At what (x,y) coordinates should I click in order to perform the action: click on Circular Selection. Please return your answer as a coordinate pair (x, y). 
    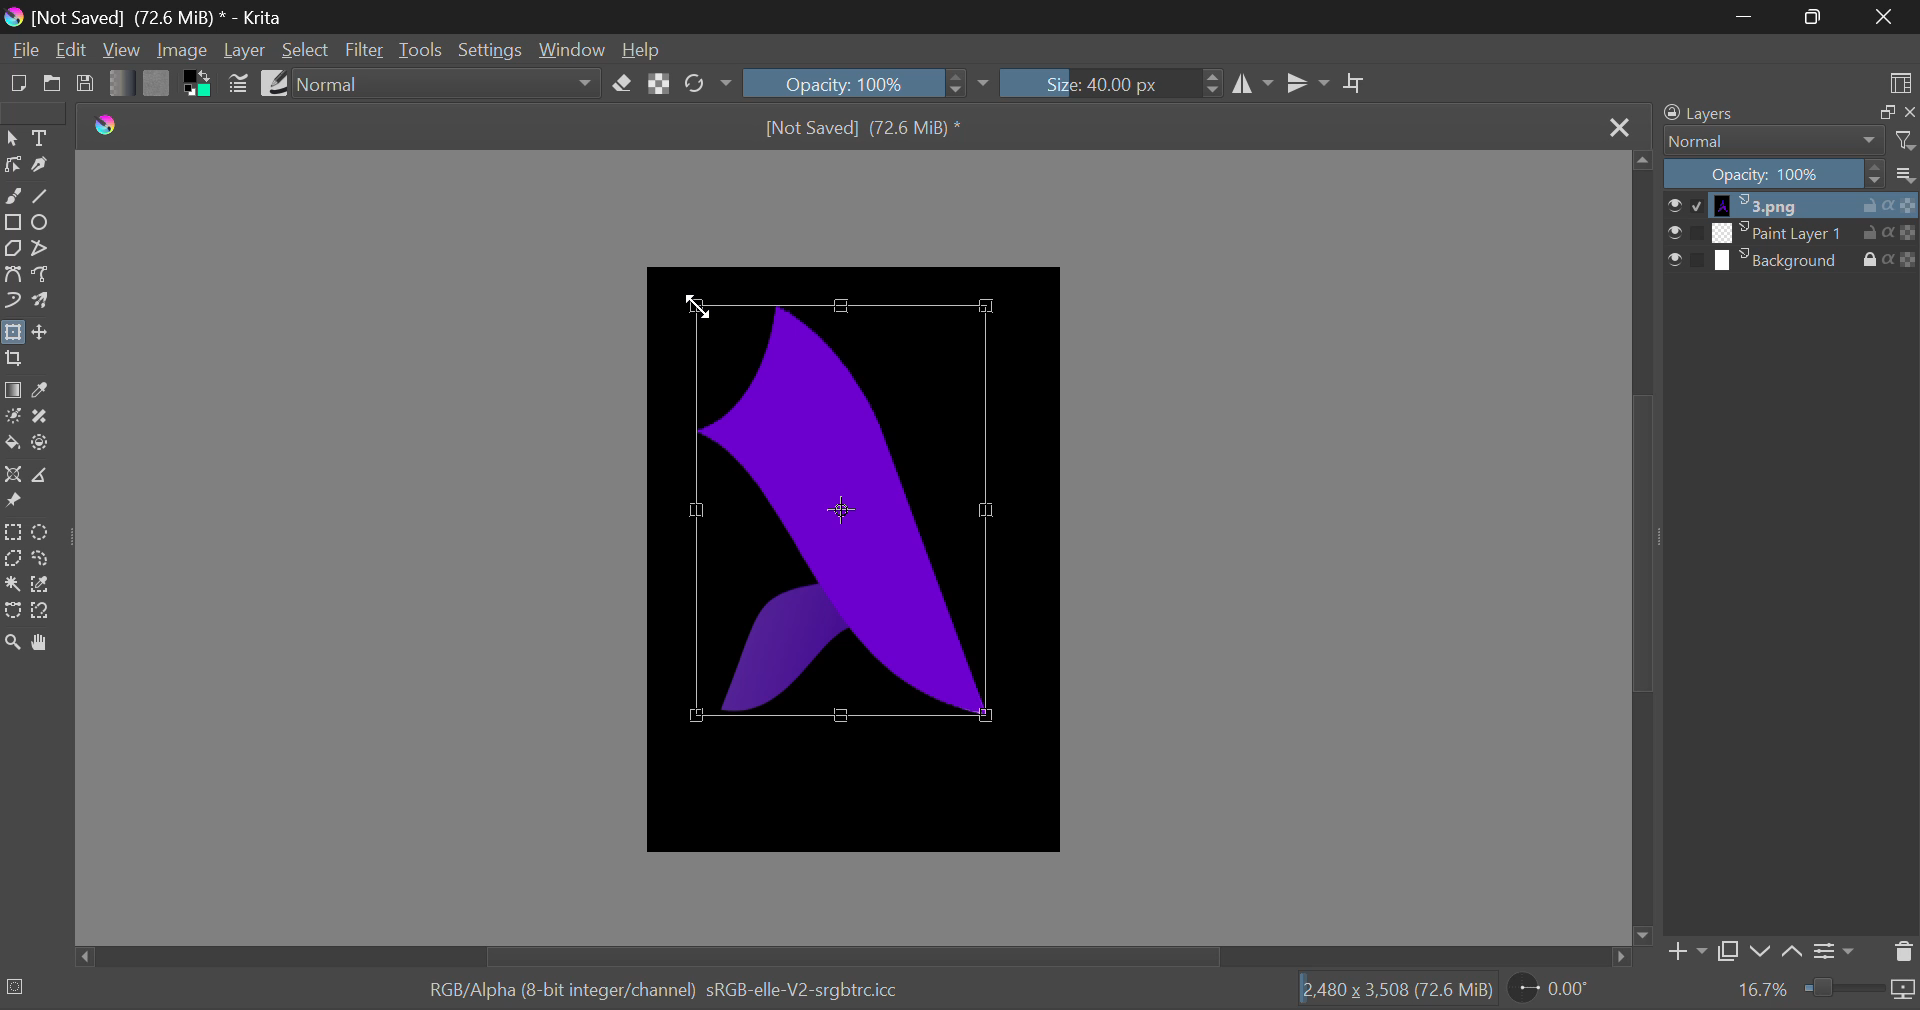
    Looking at the image, I should click on (42, 533).